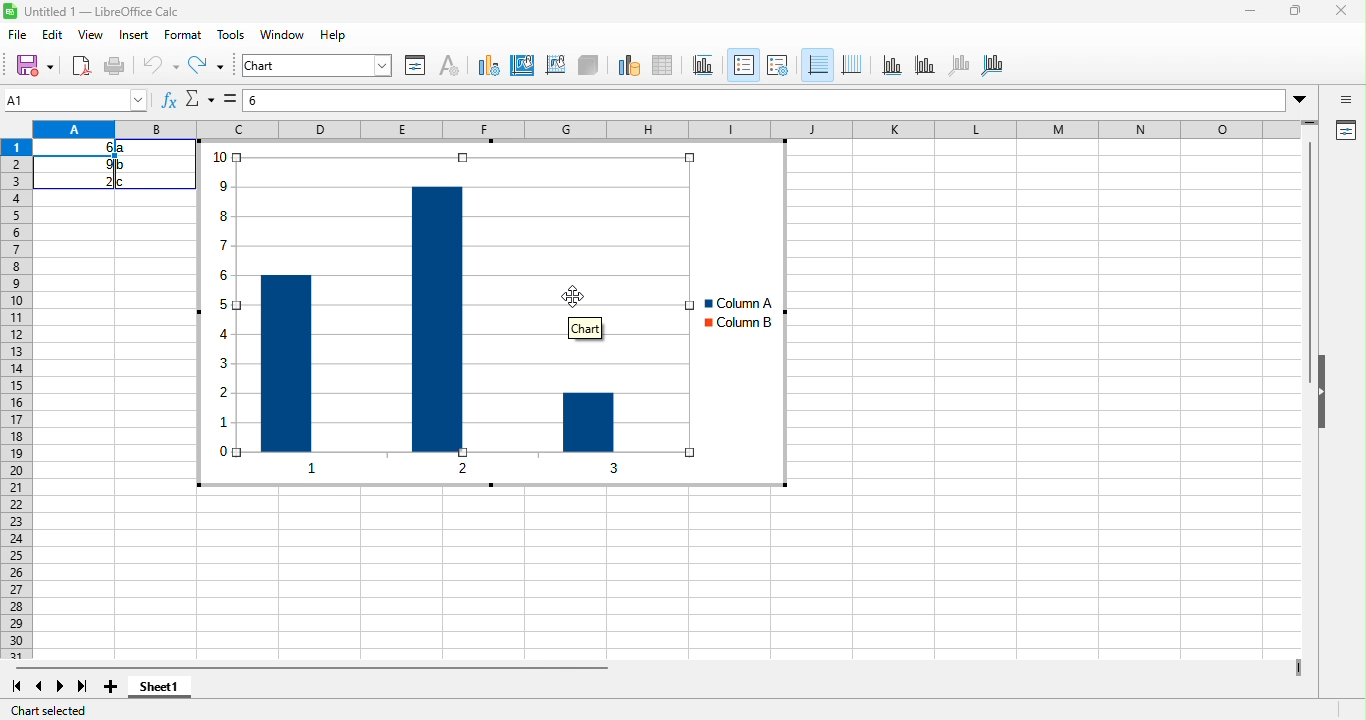 The width and height of the screenshot is (1366, 720). I want to click on vertical grid, so click(852, 64).